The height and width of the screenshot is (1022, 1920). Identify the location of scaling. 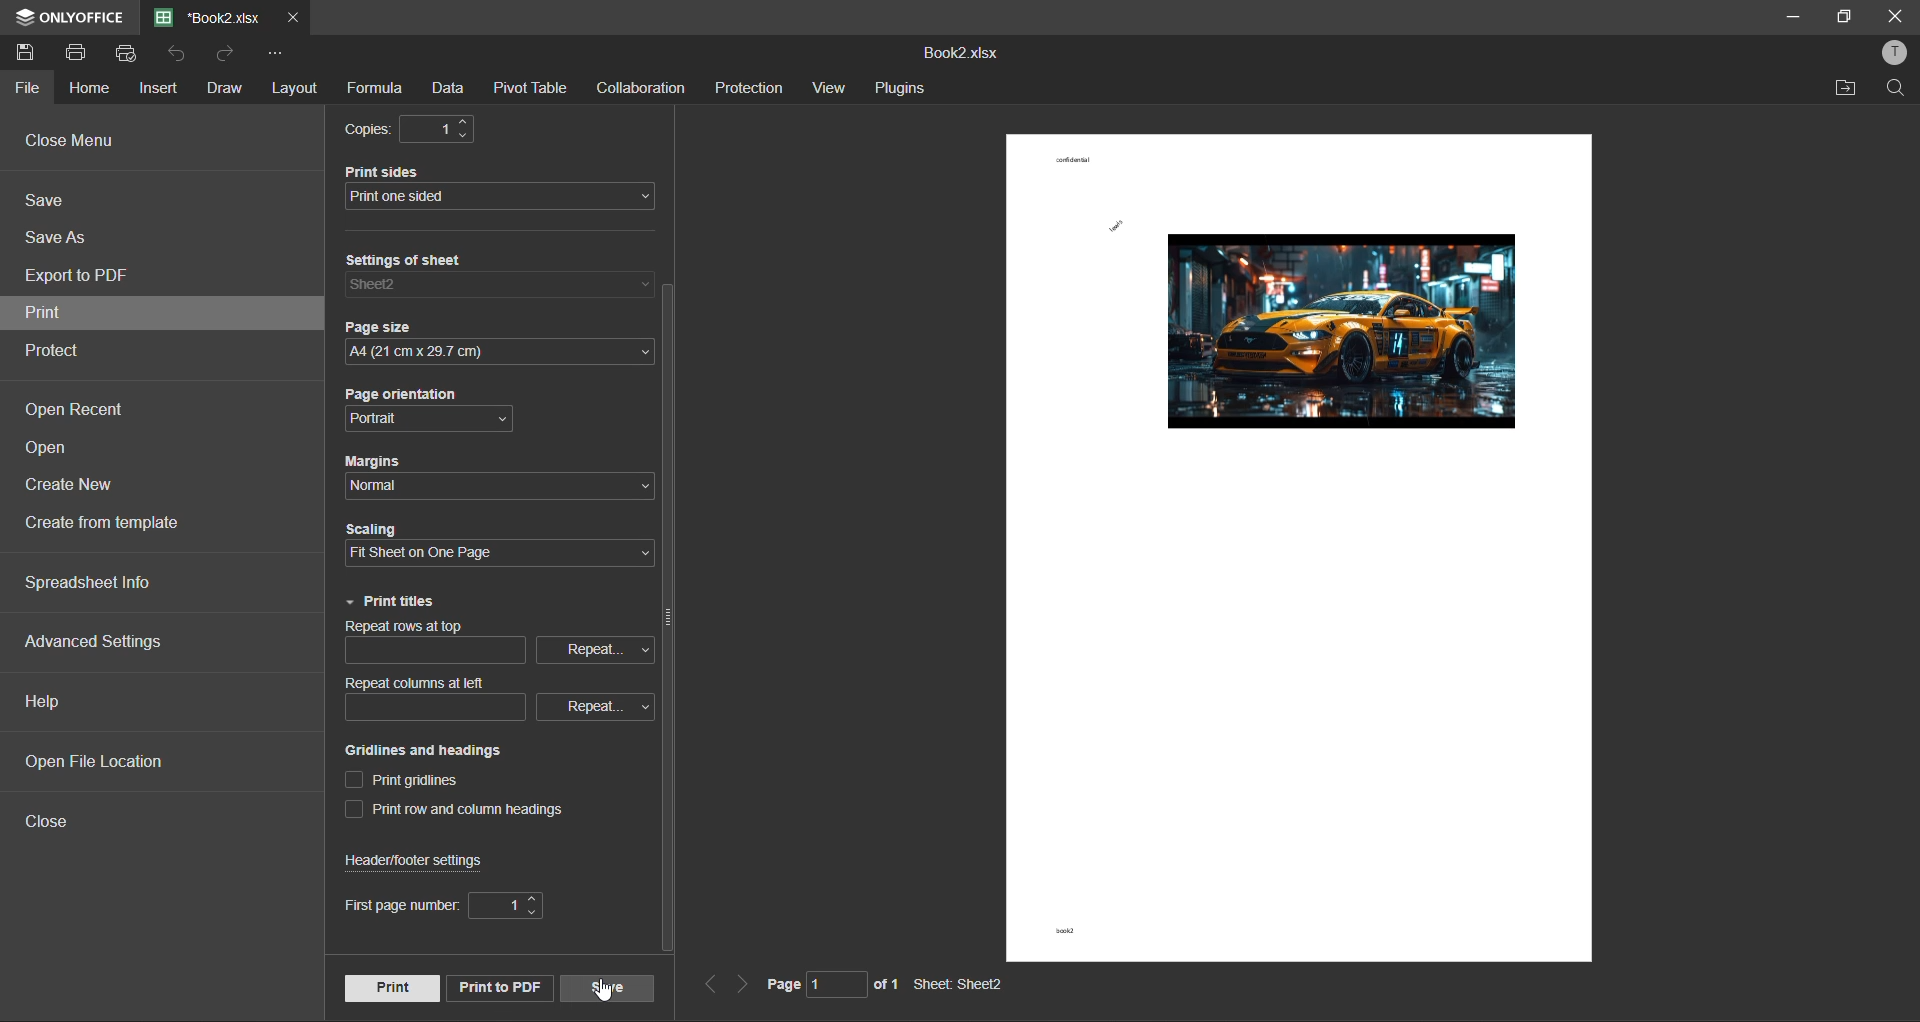
(500, 554).